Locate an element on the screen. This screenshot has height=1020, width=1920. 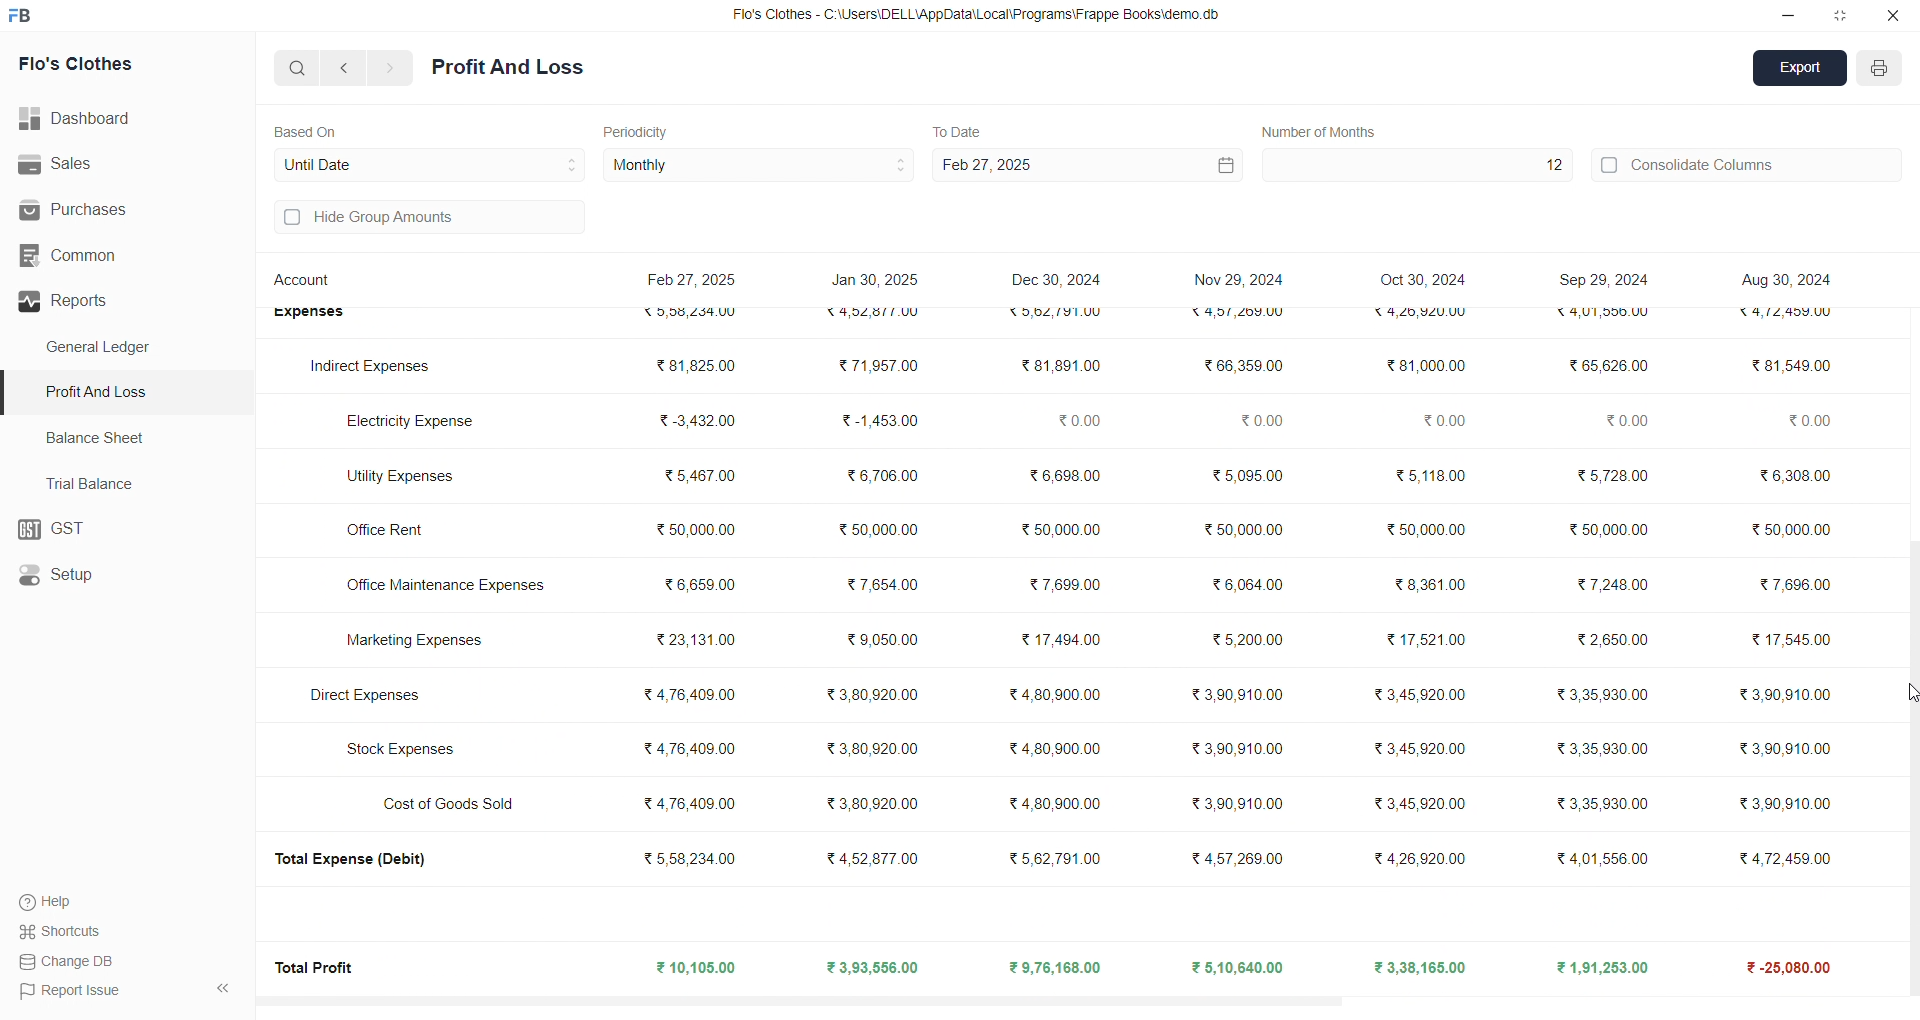
Setup is located at coordinates (116, 576).